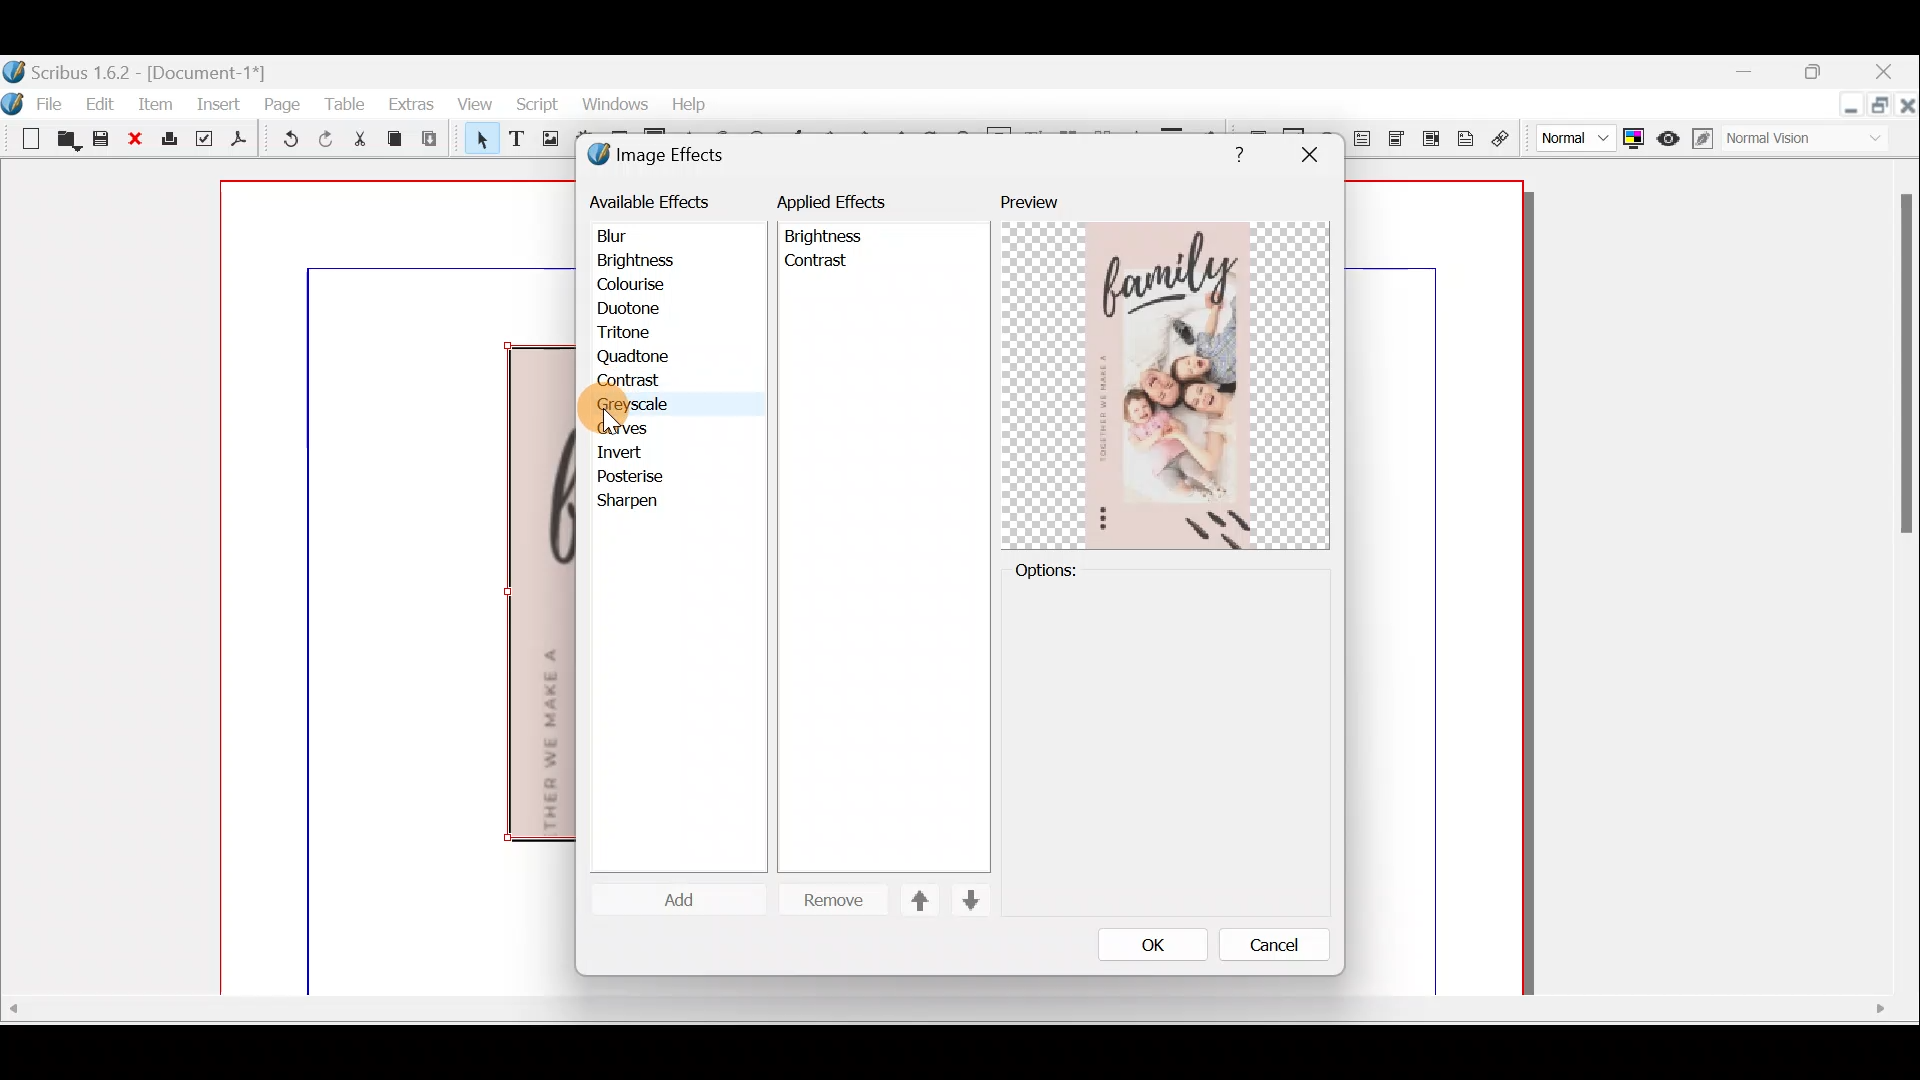 The width and height of the screenshot is (1920, 1080). I want to click on contrast, so click(640, 381).